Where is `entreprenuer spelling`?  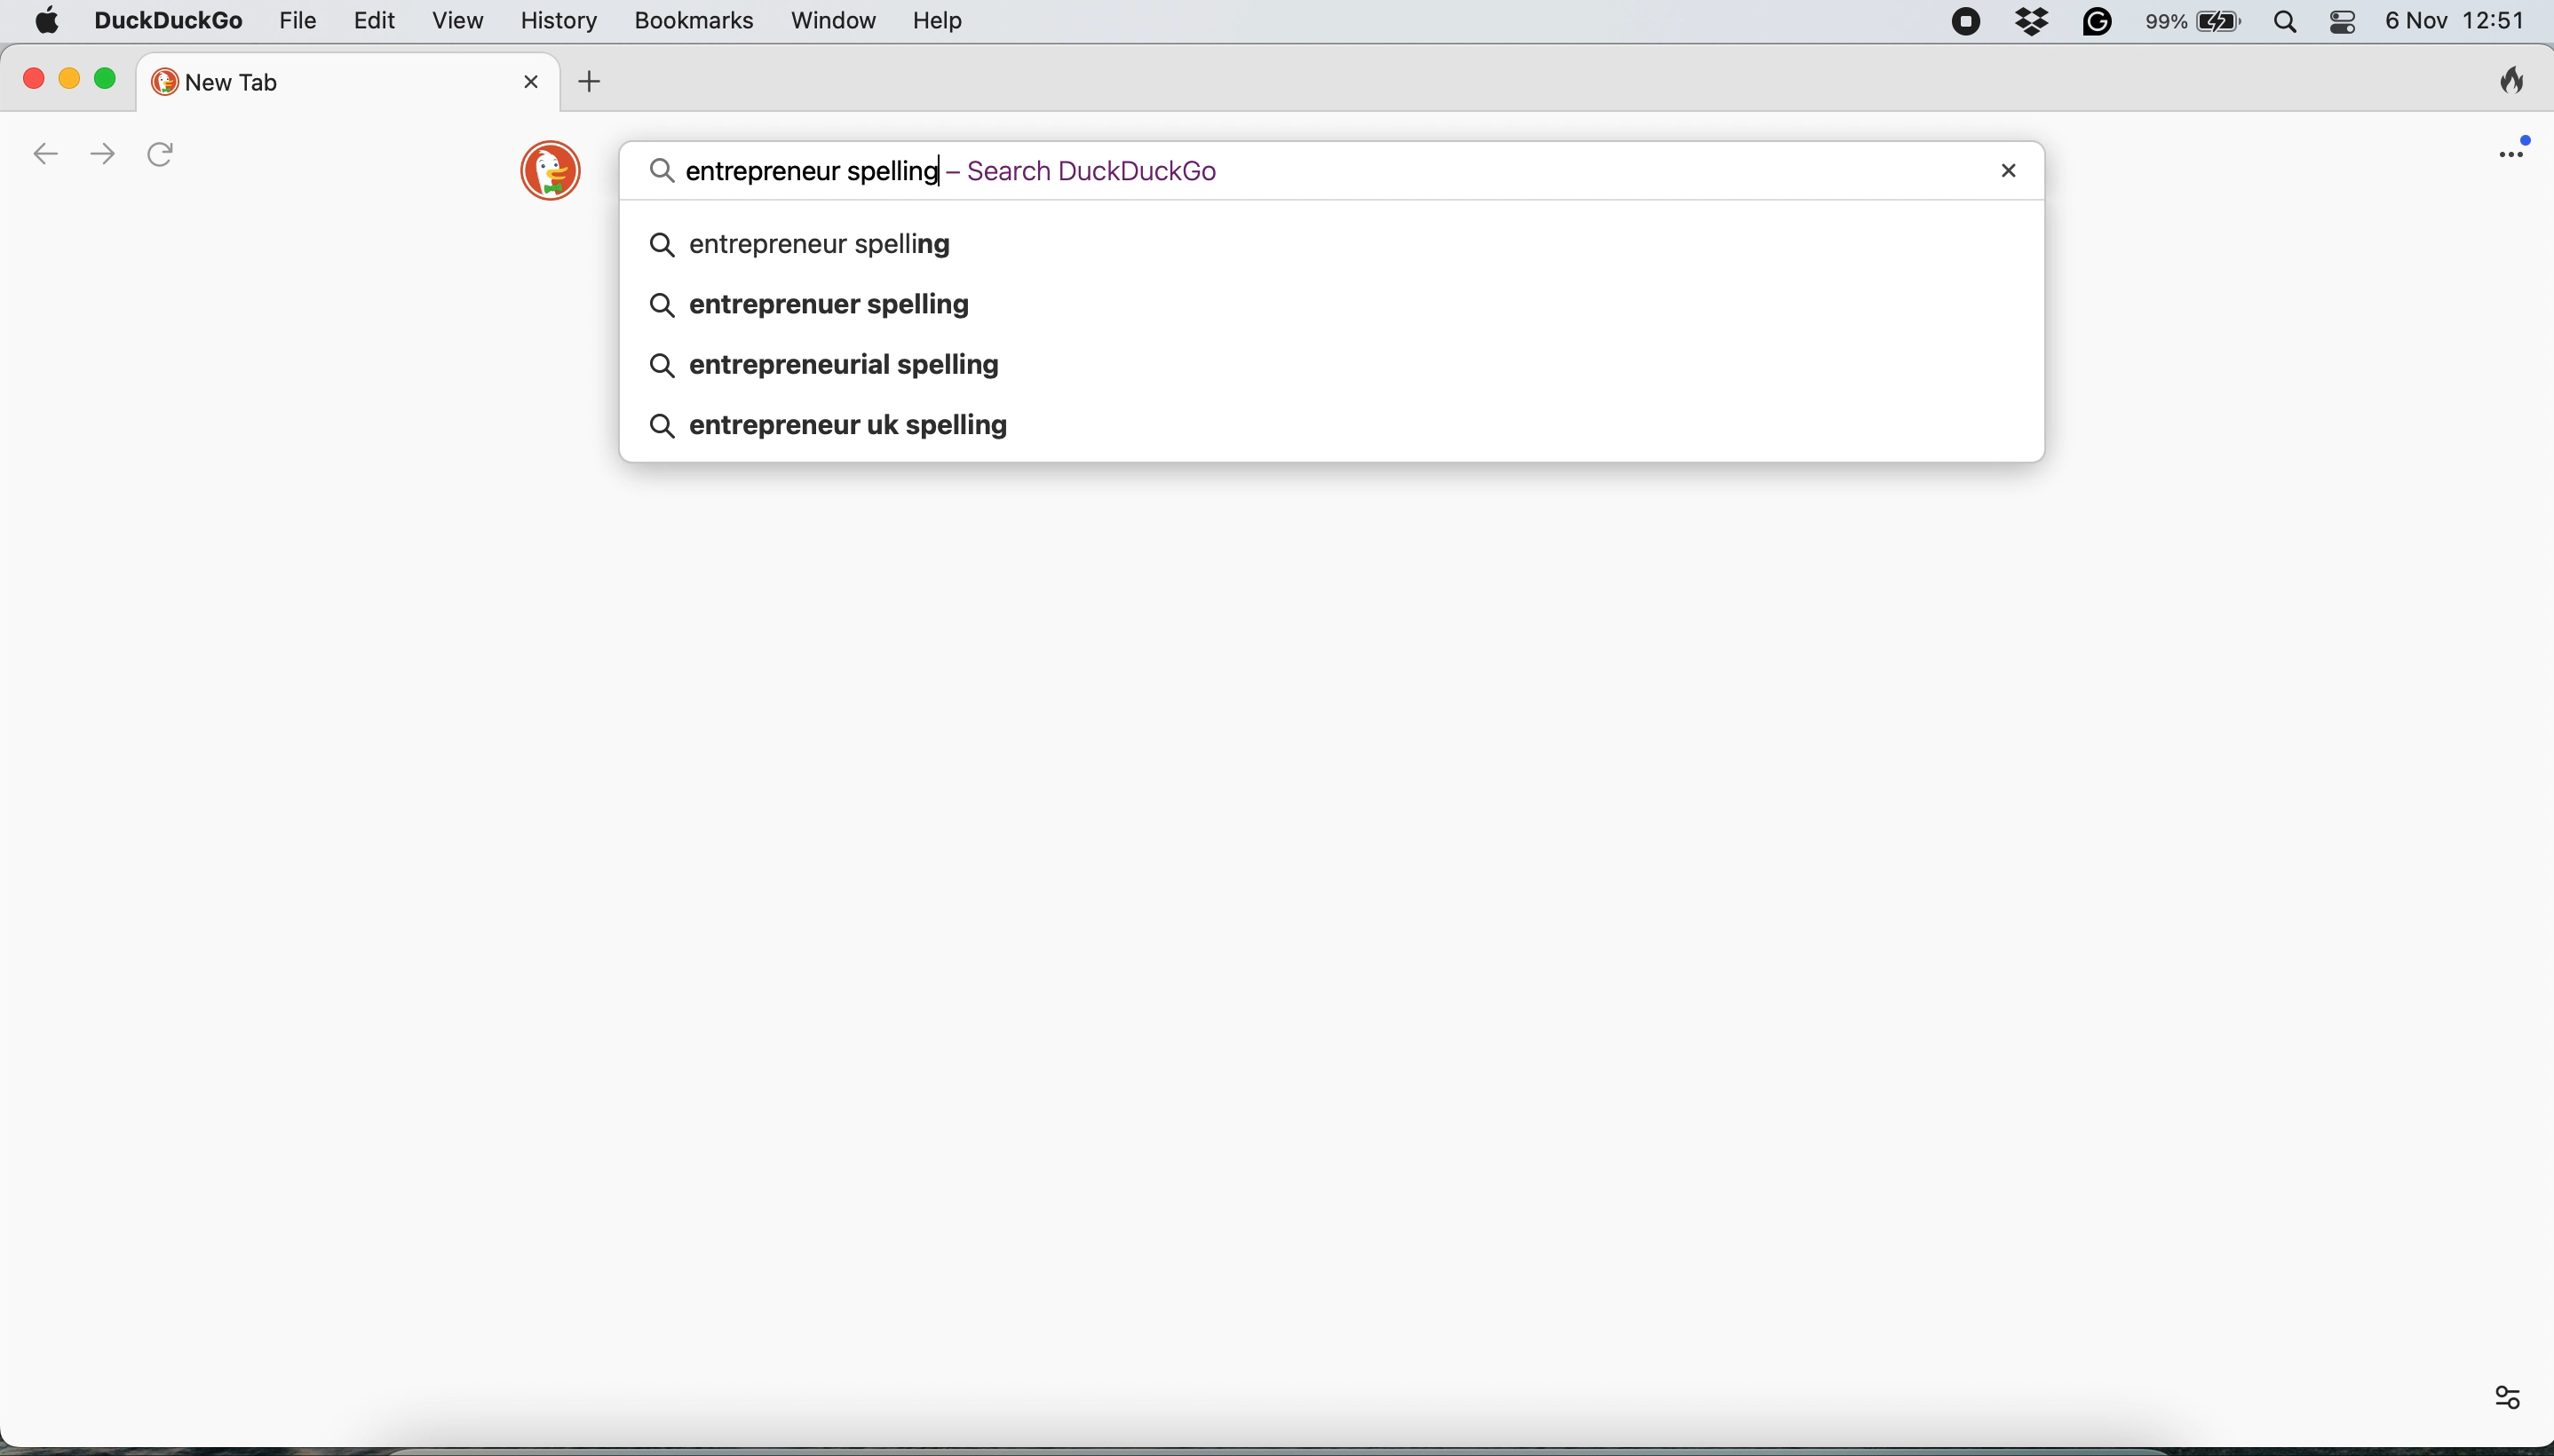
entreprenuer spelling is located at coordinates (802, 305).